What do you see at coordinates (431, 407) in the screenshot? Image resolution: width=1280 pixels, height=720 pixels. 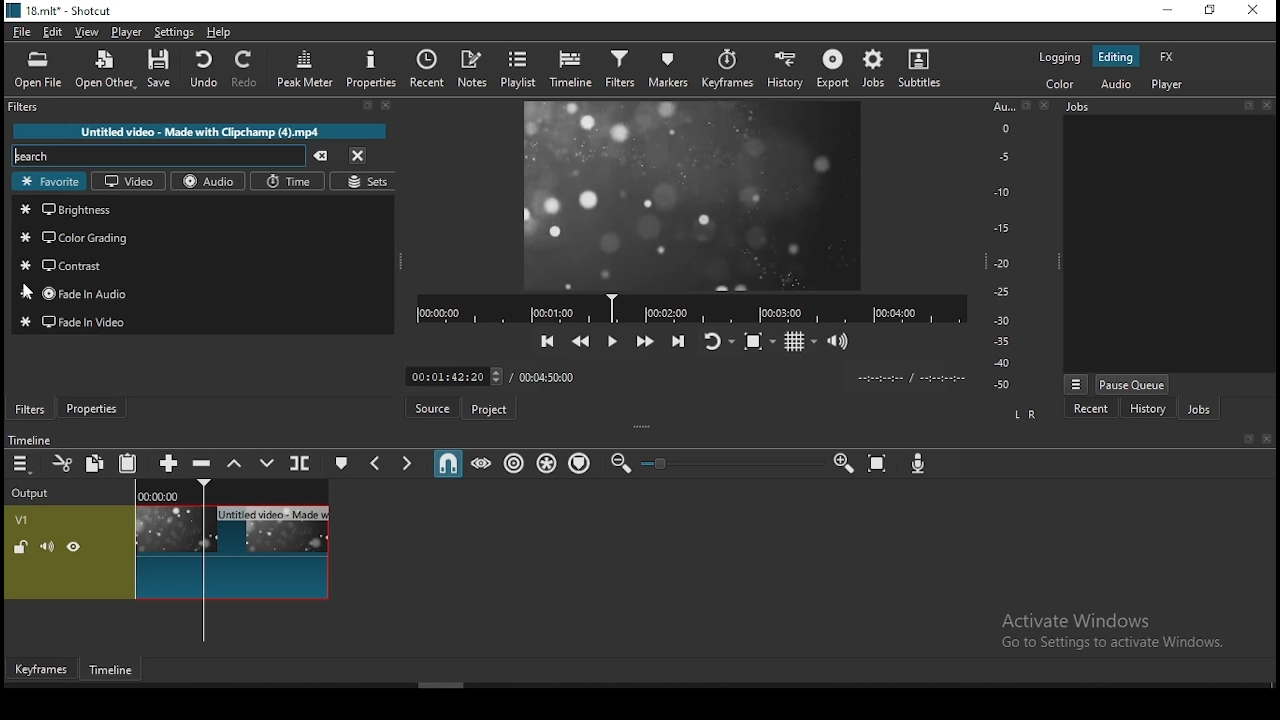 I see `source` at bounding box center [431, 407].